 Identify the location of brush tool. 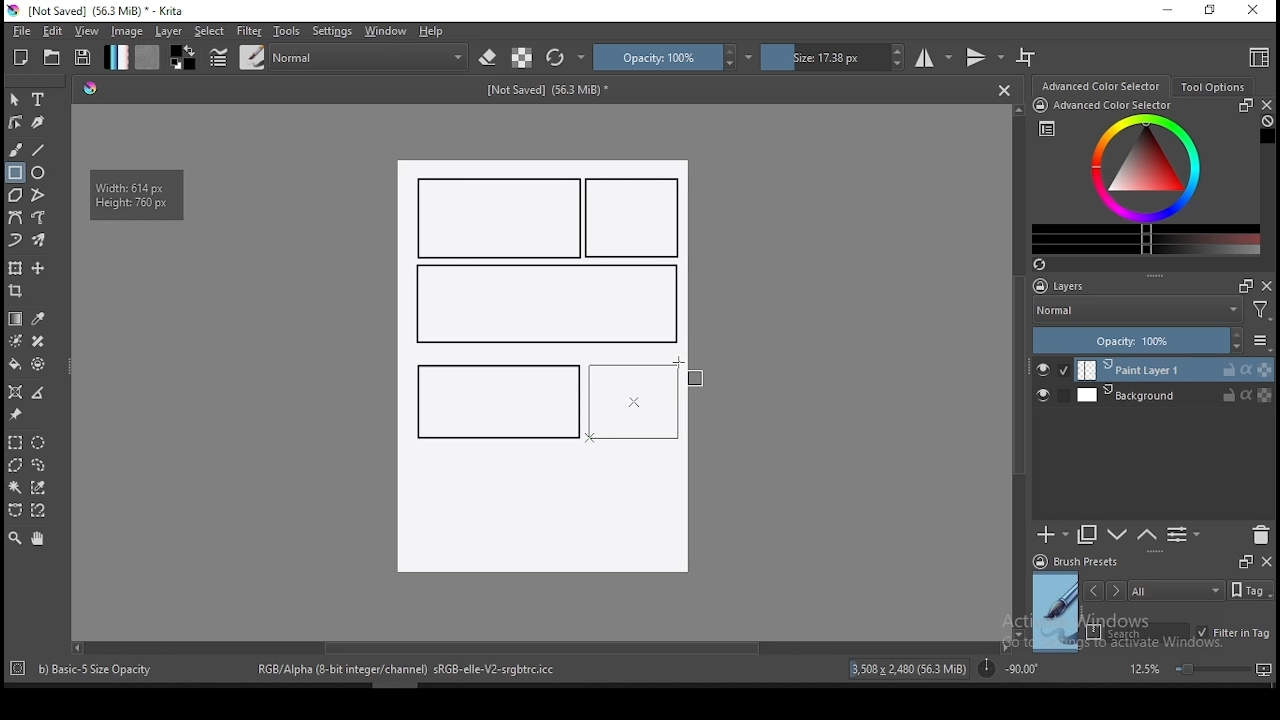
(17, 149).